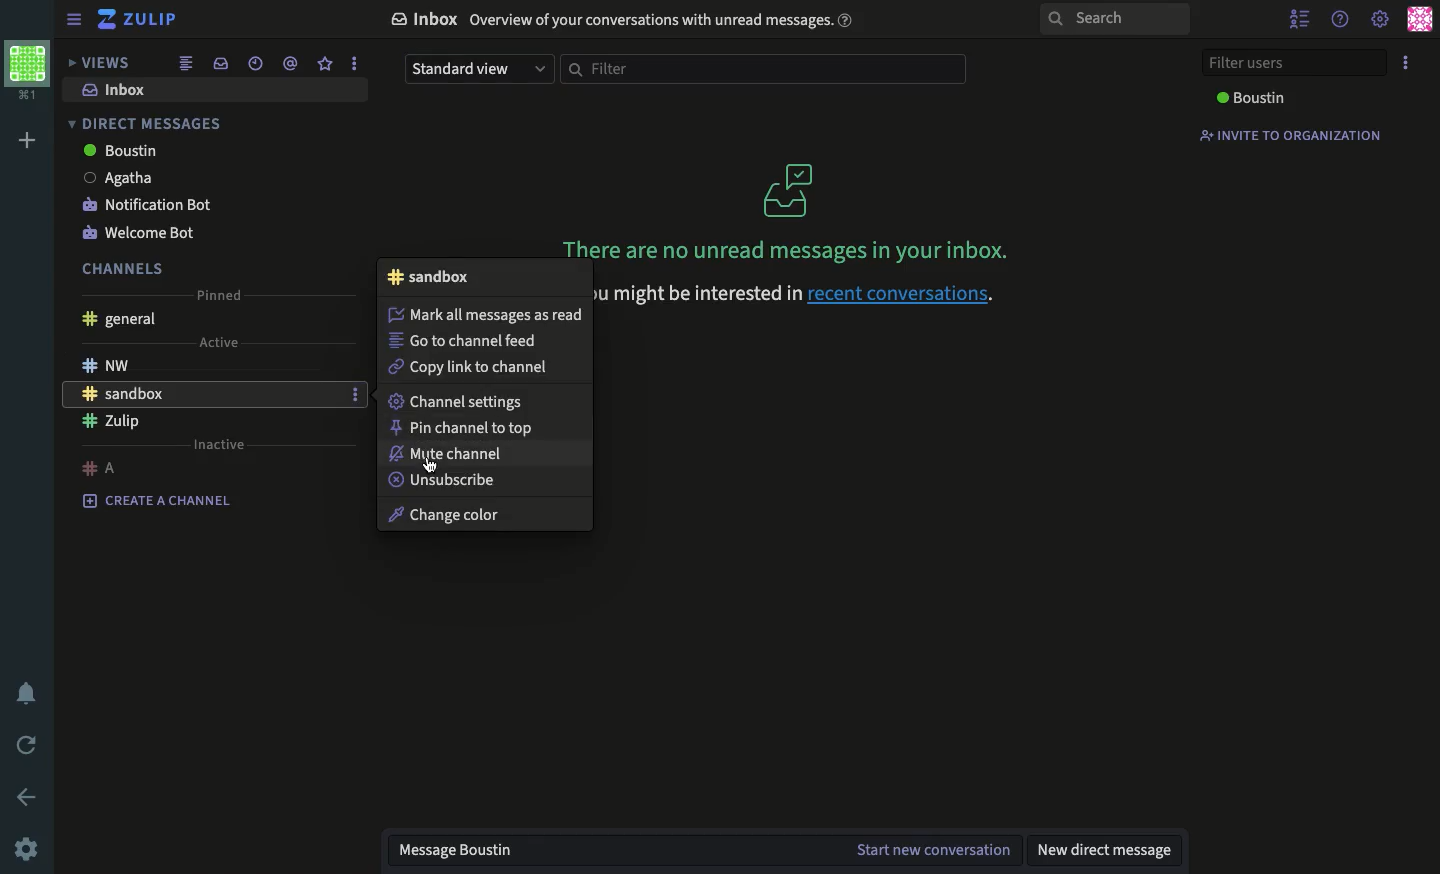 This screenshot has height=874, width=1440. What do you see at coordinates (1113, 853) in the screenshot?
I see `new direct message` at bounding box center [1113, 853].